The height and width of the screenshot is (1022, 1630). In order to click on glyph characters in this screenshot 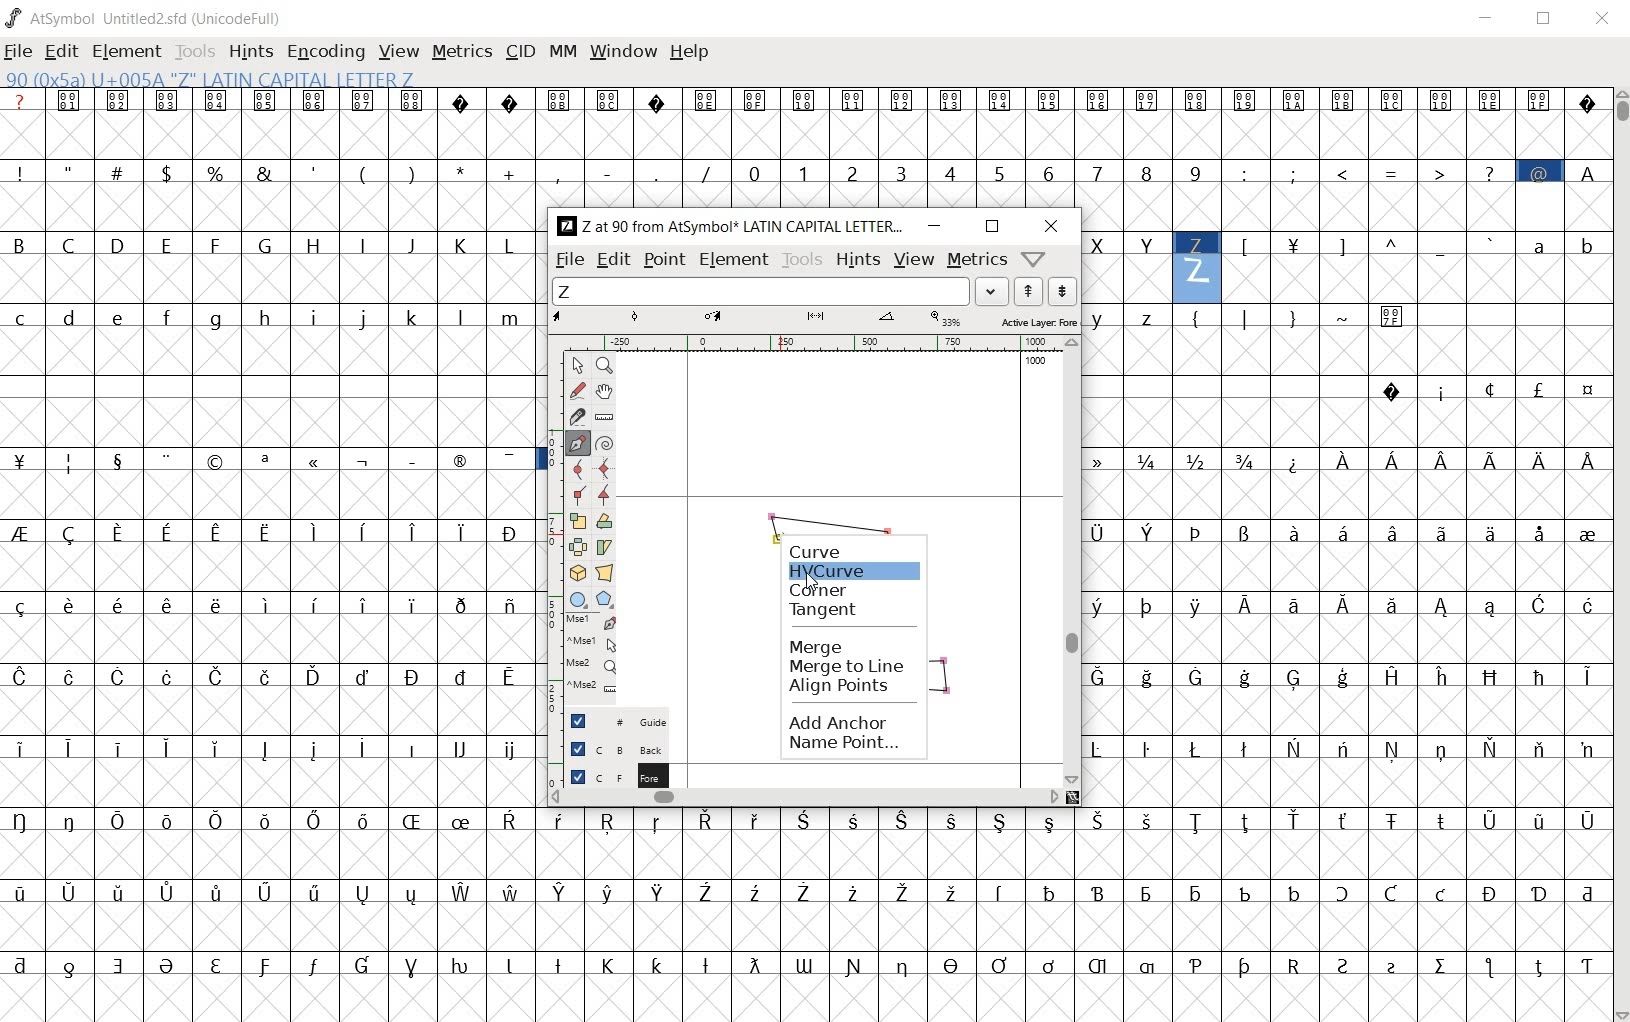, I will do `click(1094, 147)`.